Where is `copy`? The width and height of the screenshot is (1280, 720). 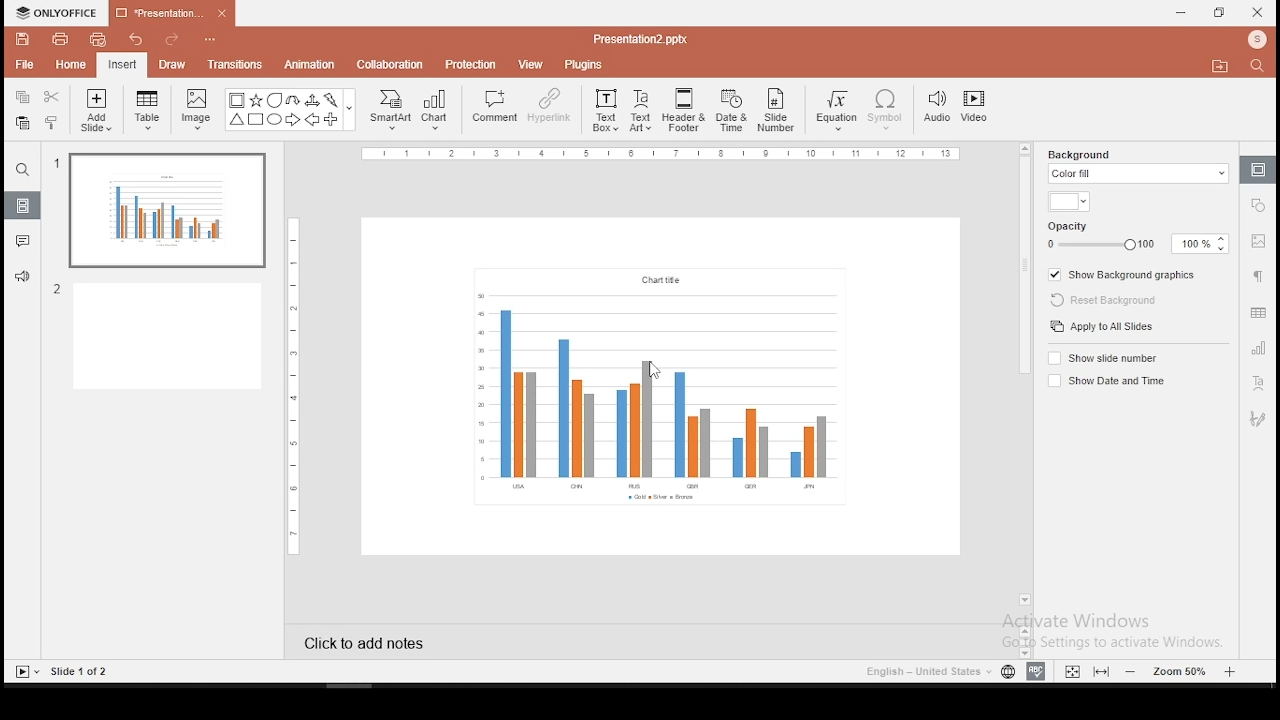
copy is located at coordinates (23, 97).